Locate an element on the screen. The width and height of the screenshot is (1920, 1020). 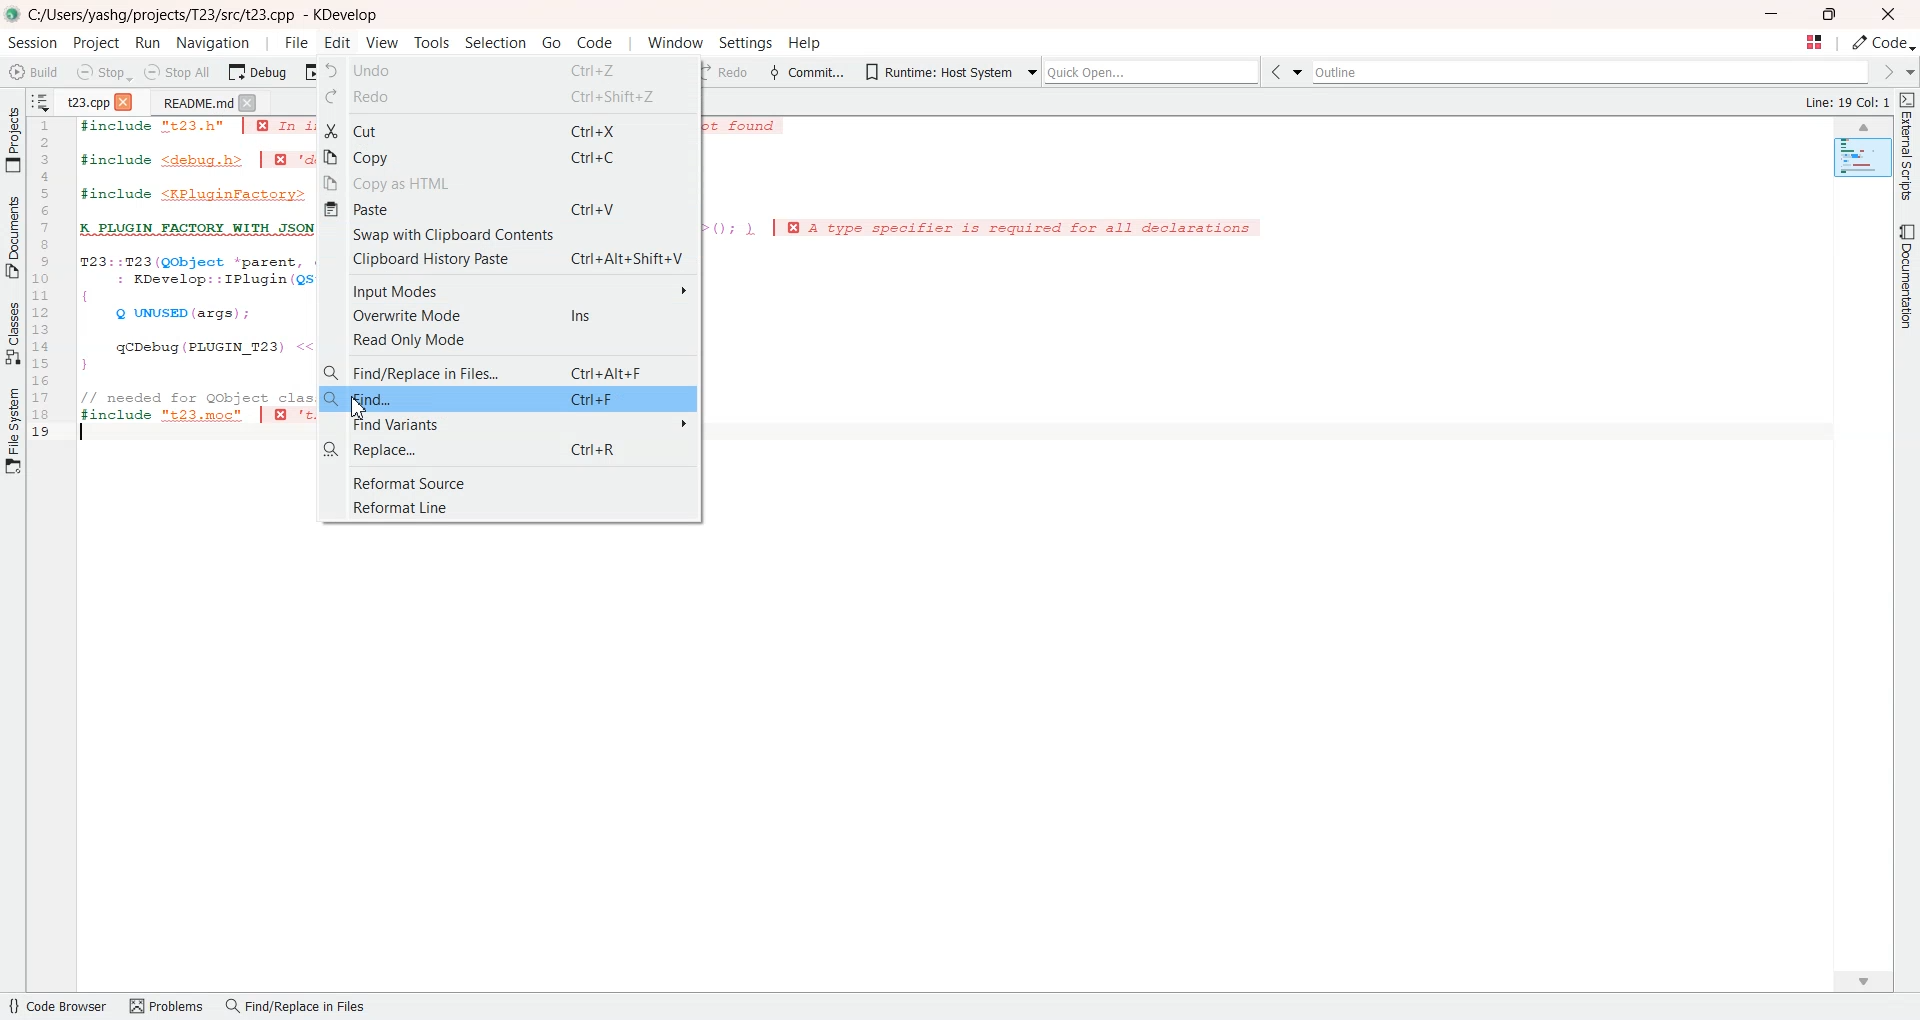
Documention is located at coordinates (1904, 275).